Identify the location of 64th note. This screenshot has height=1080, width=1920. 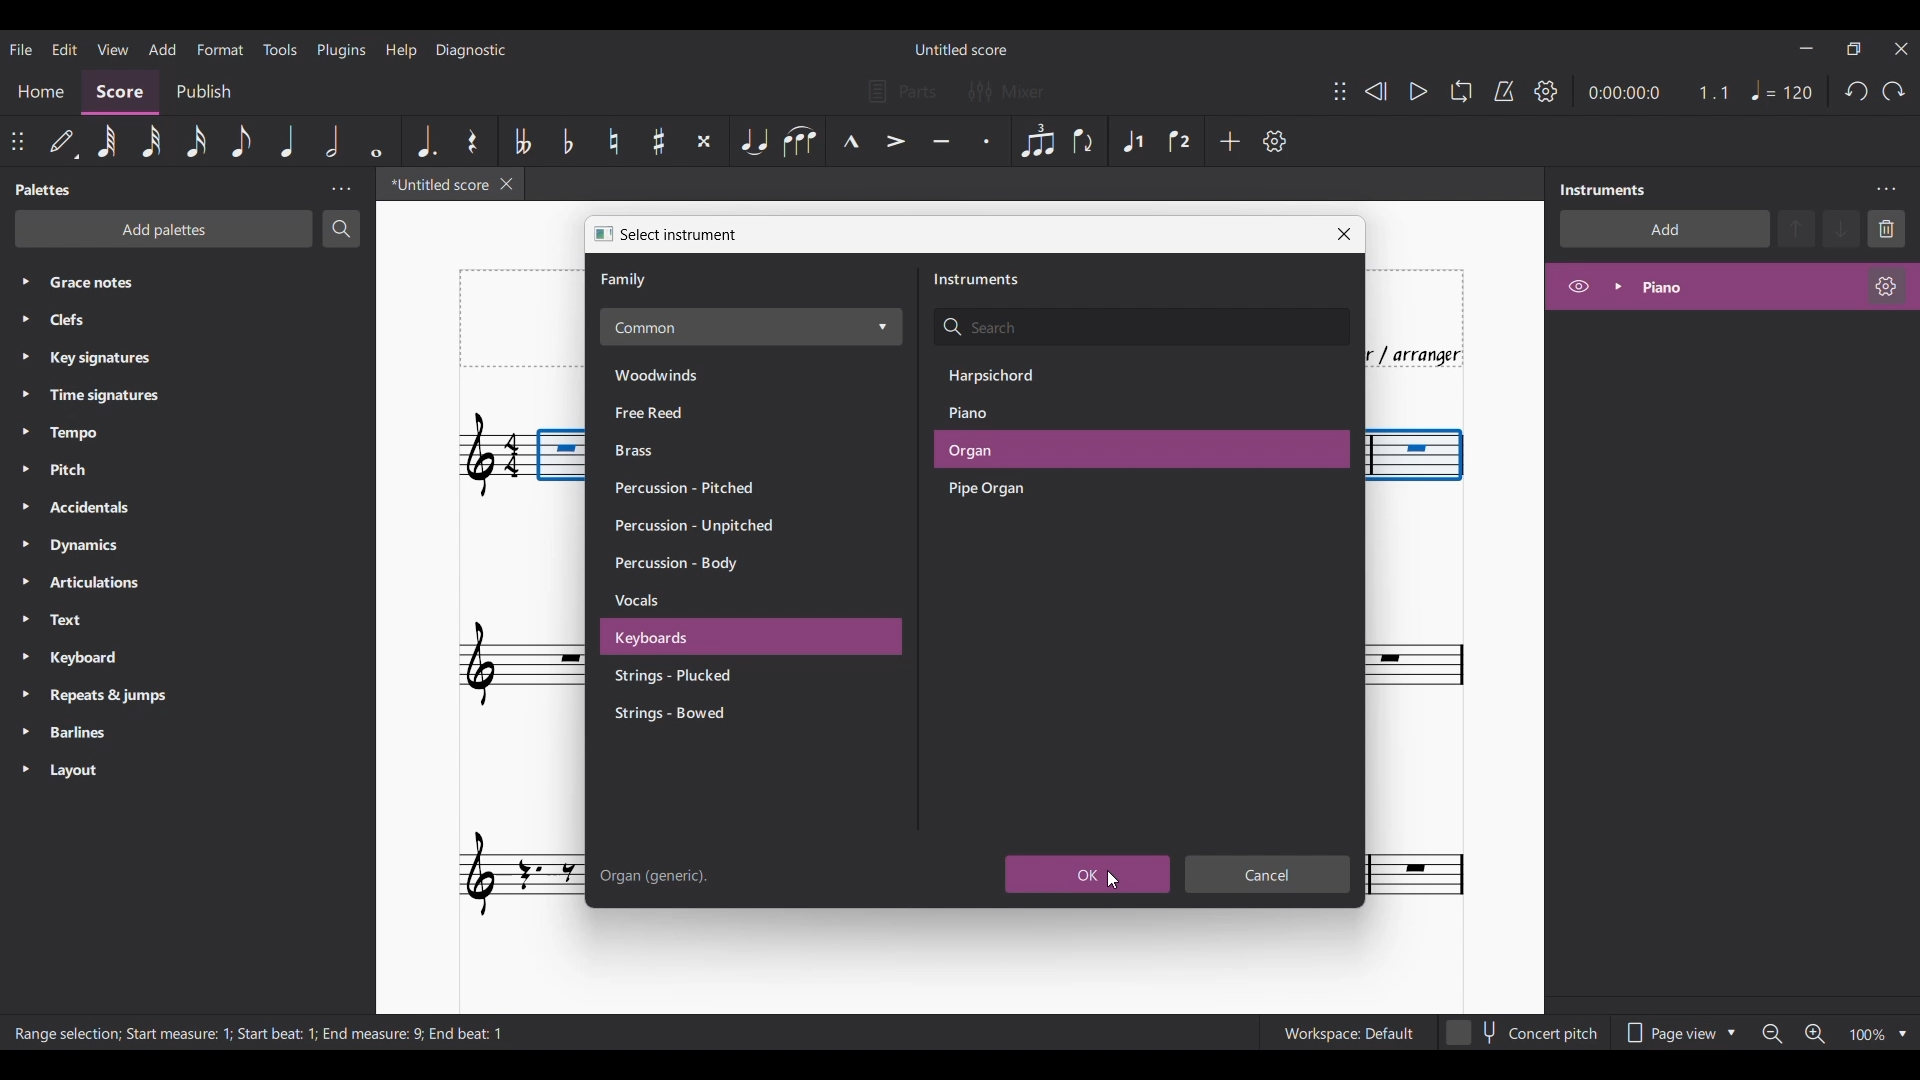
(107, 141).